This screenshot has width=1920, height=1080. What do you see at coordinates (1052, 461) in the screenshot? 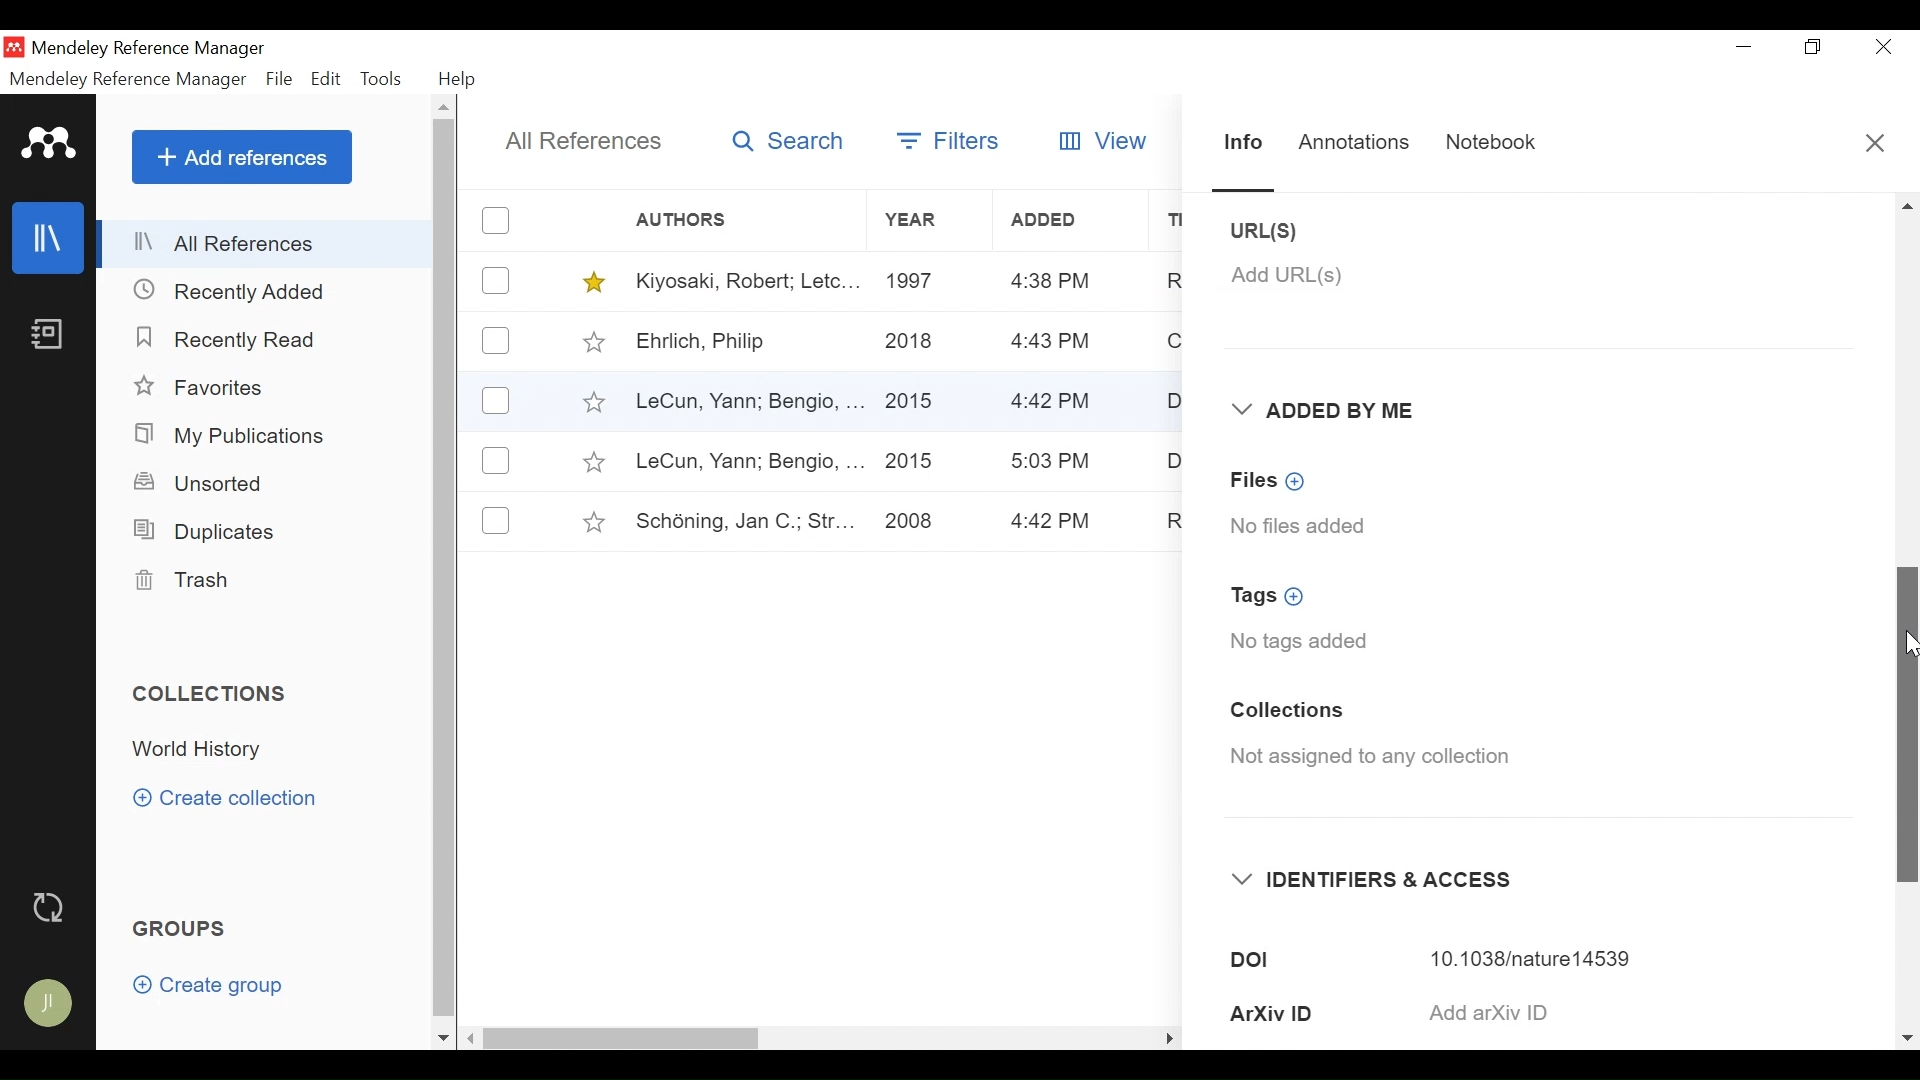
I see `5:03 PM` at bounding box center [1052, 461].